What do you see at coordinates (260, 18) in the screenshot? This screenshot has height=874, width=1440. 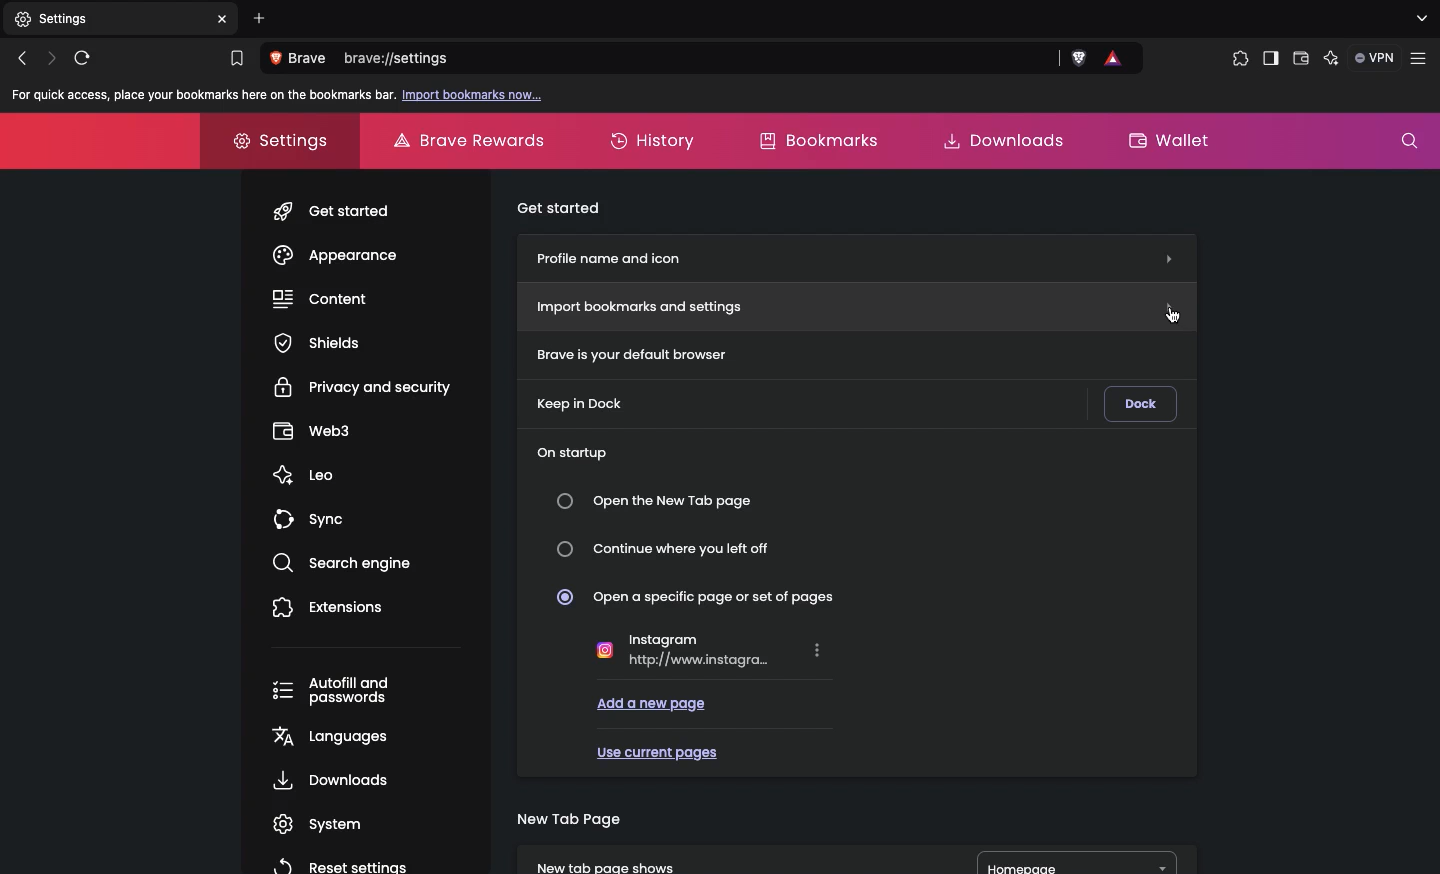 I see `Add new tab` at bounding box center [260, 18].